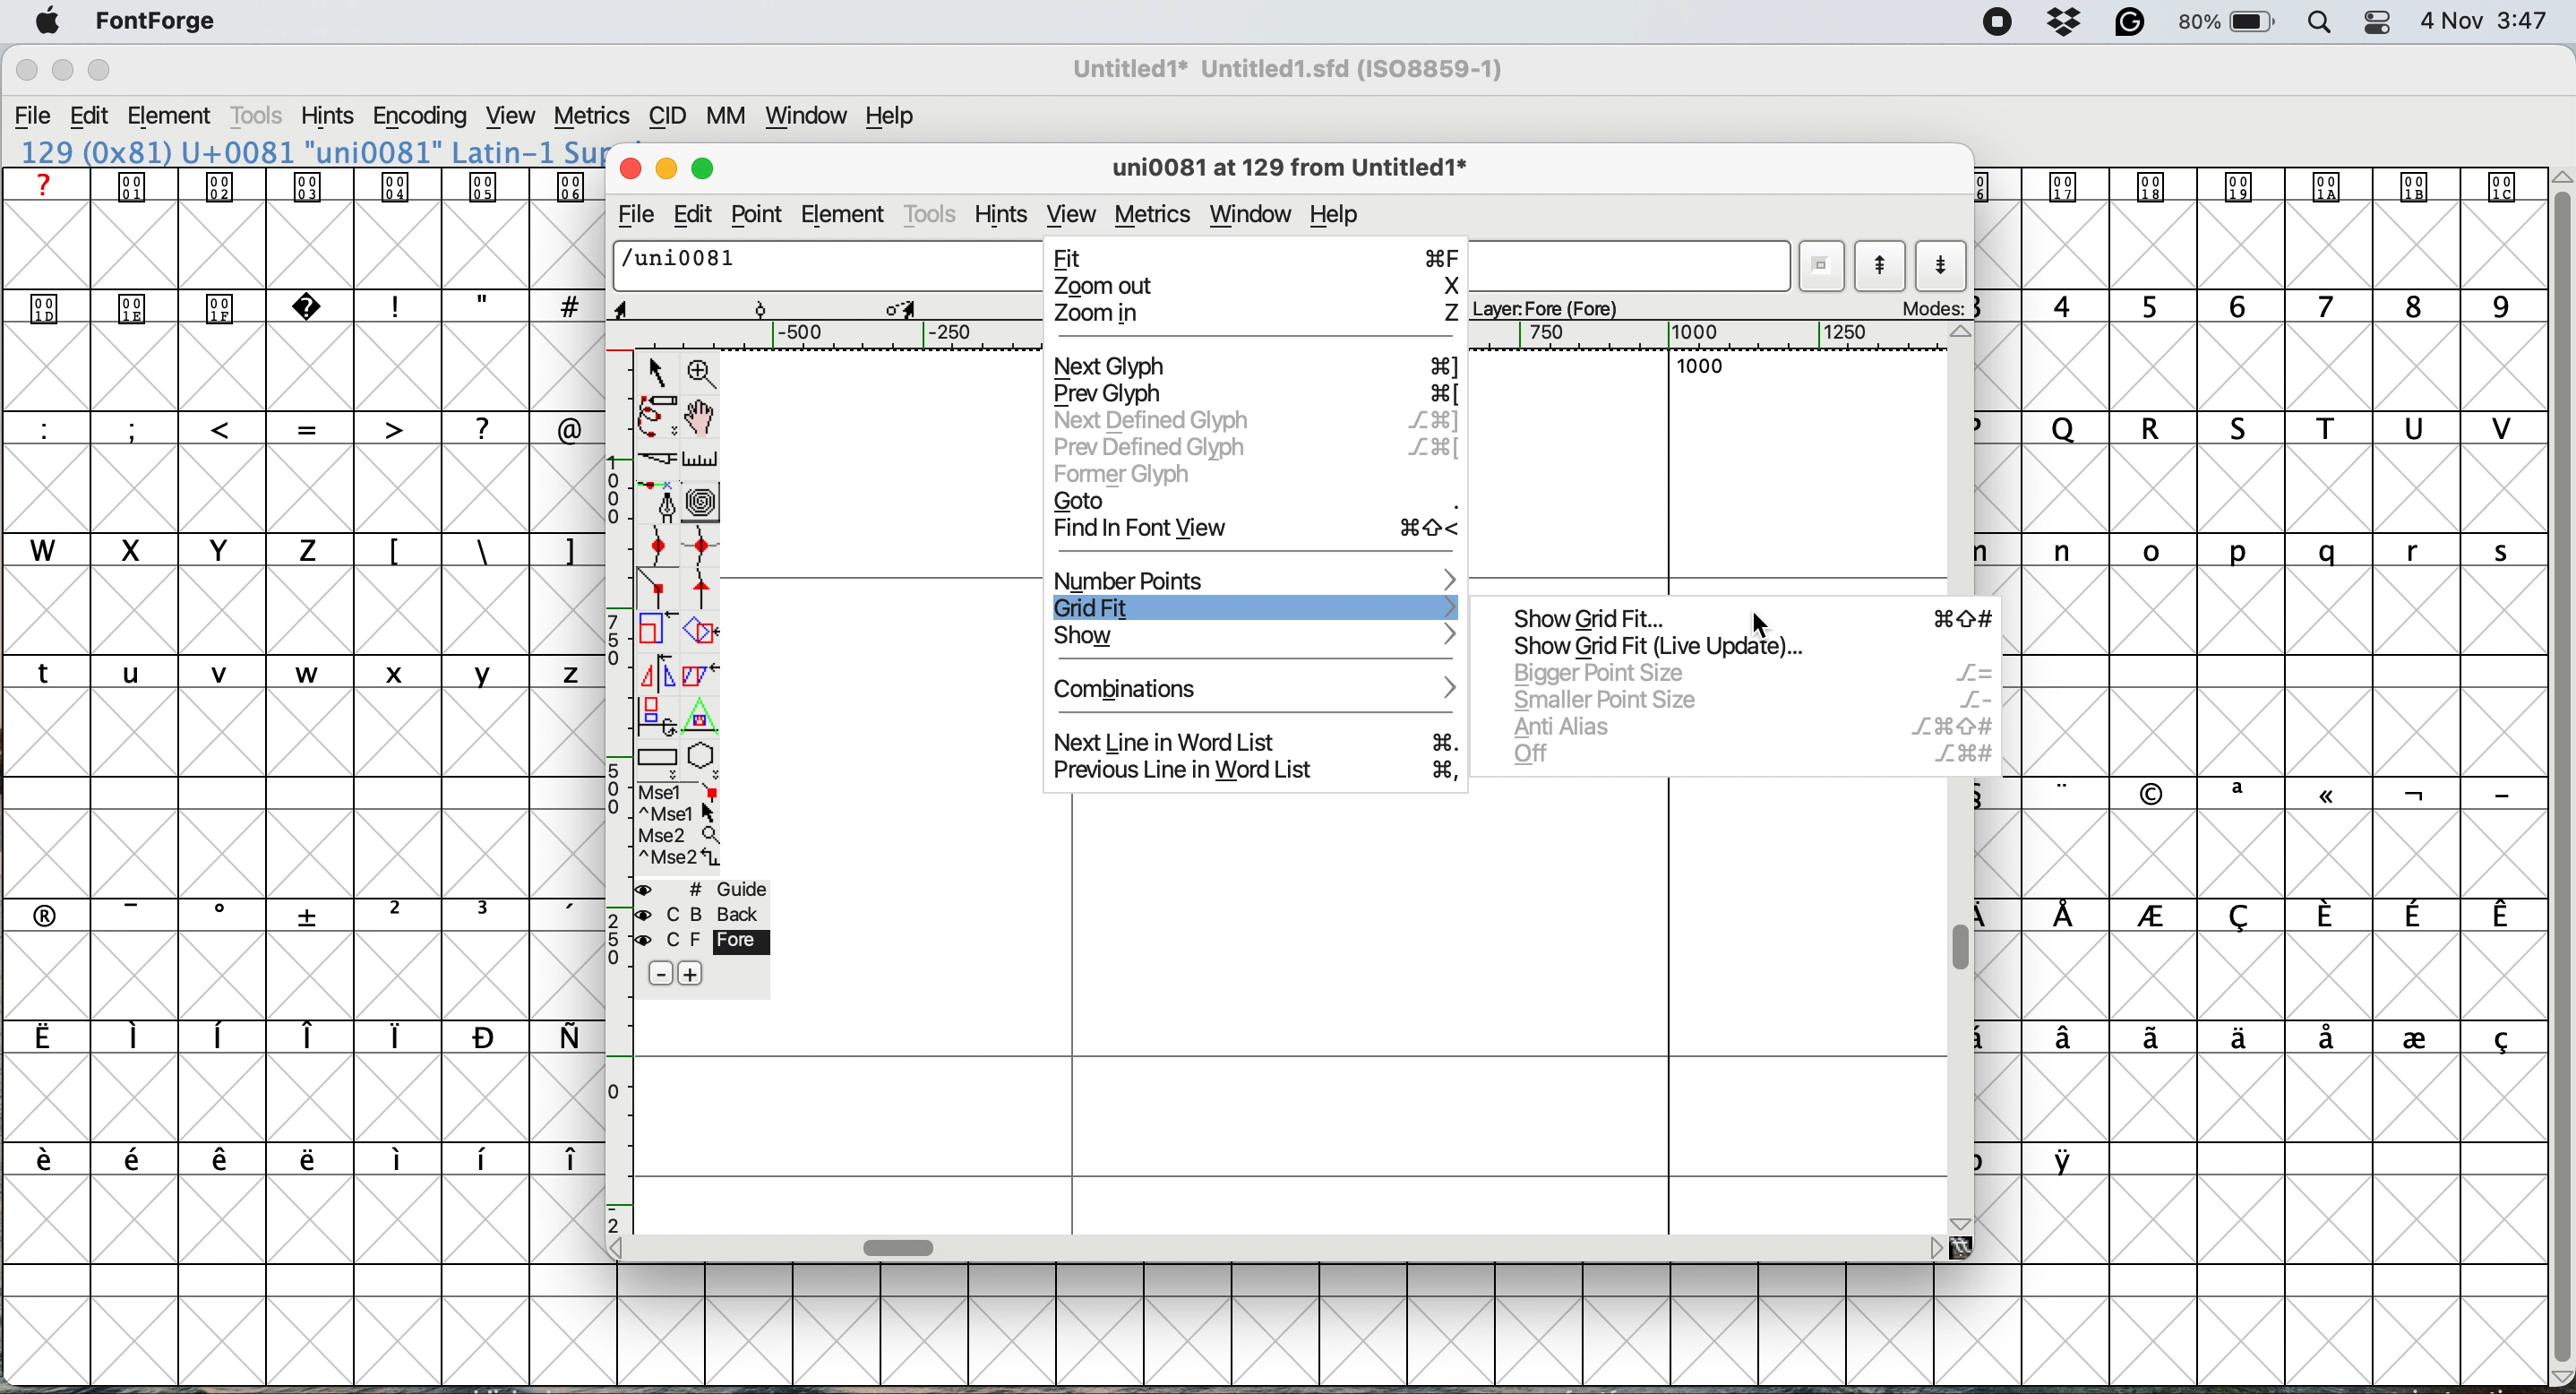  What do you see at coordinates (1826, 267) in the screenshot?
I see `word list` at bounding box center [1826, 267].